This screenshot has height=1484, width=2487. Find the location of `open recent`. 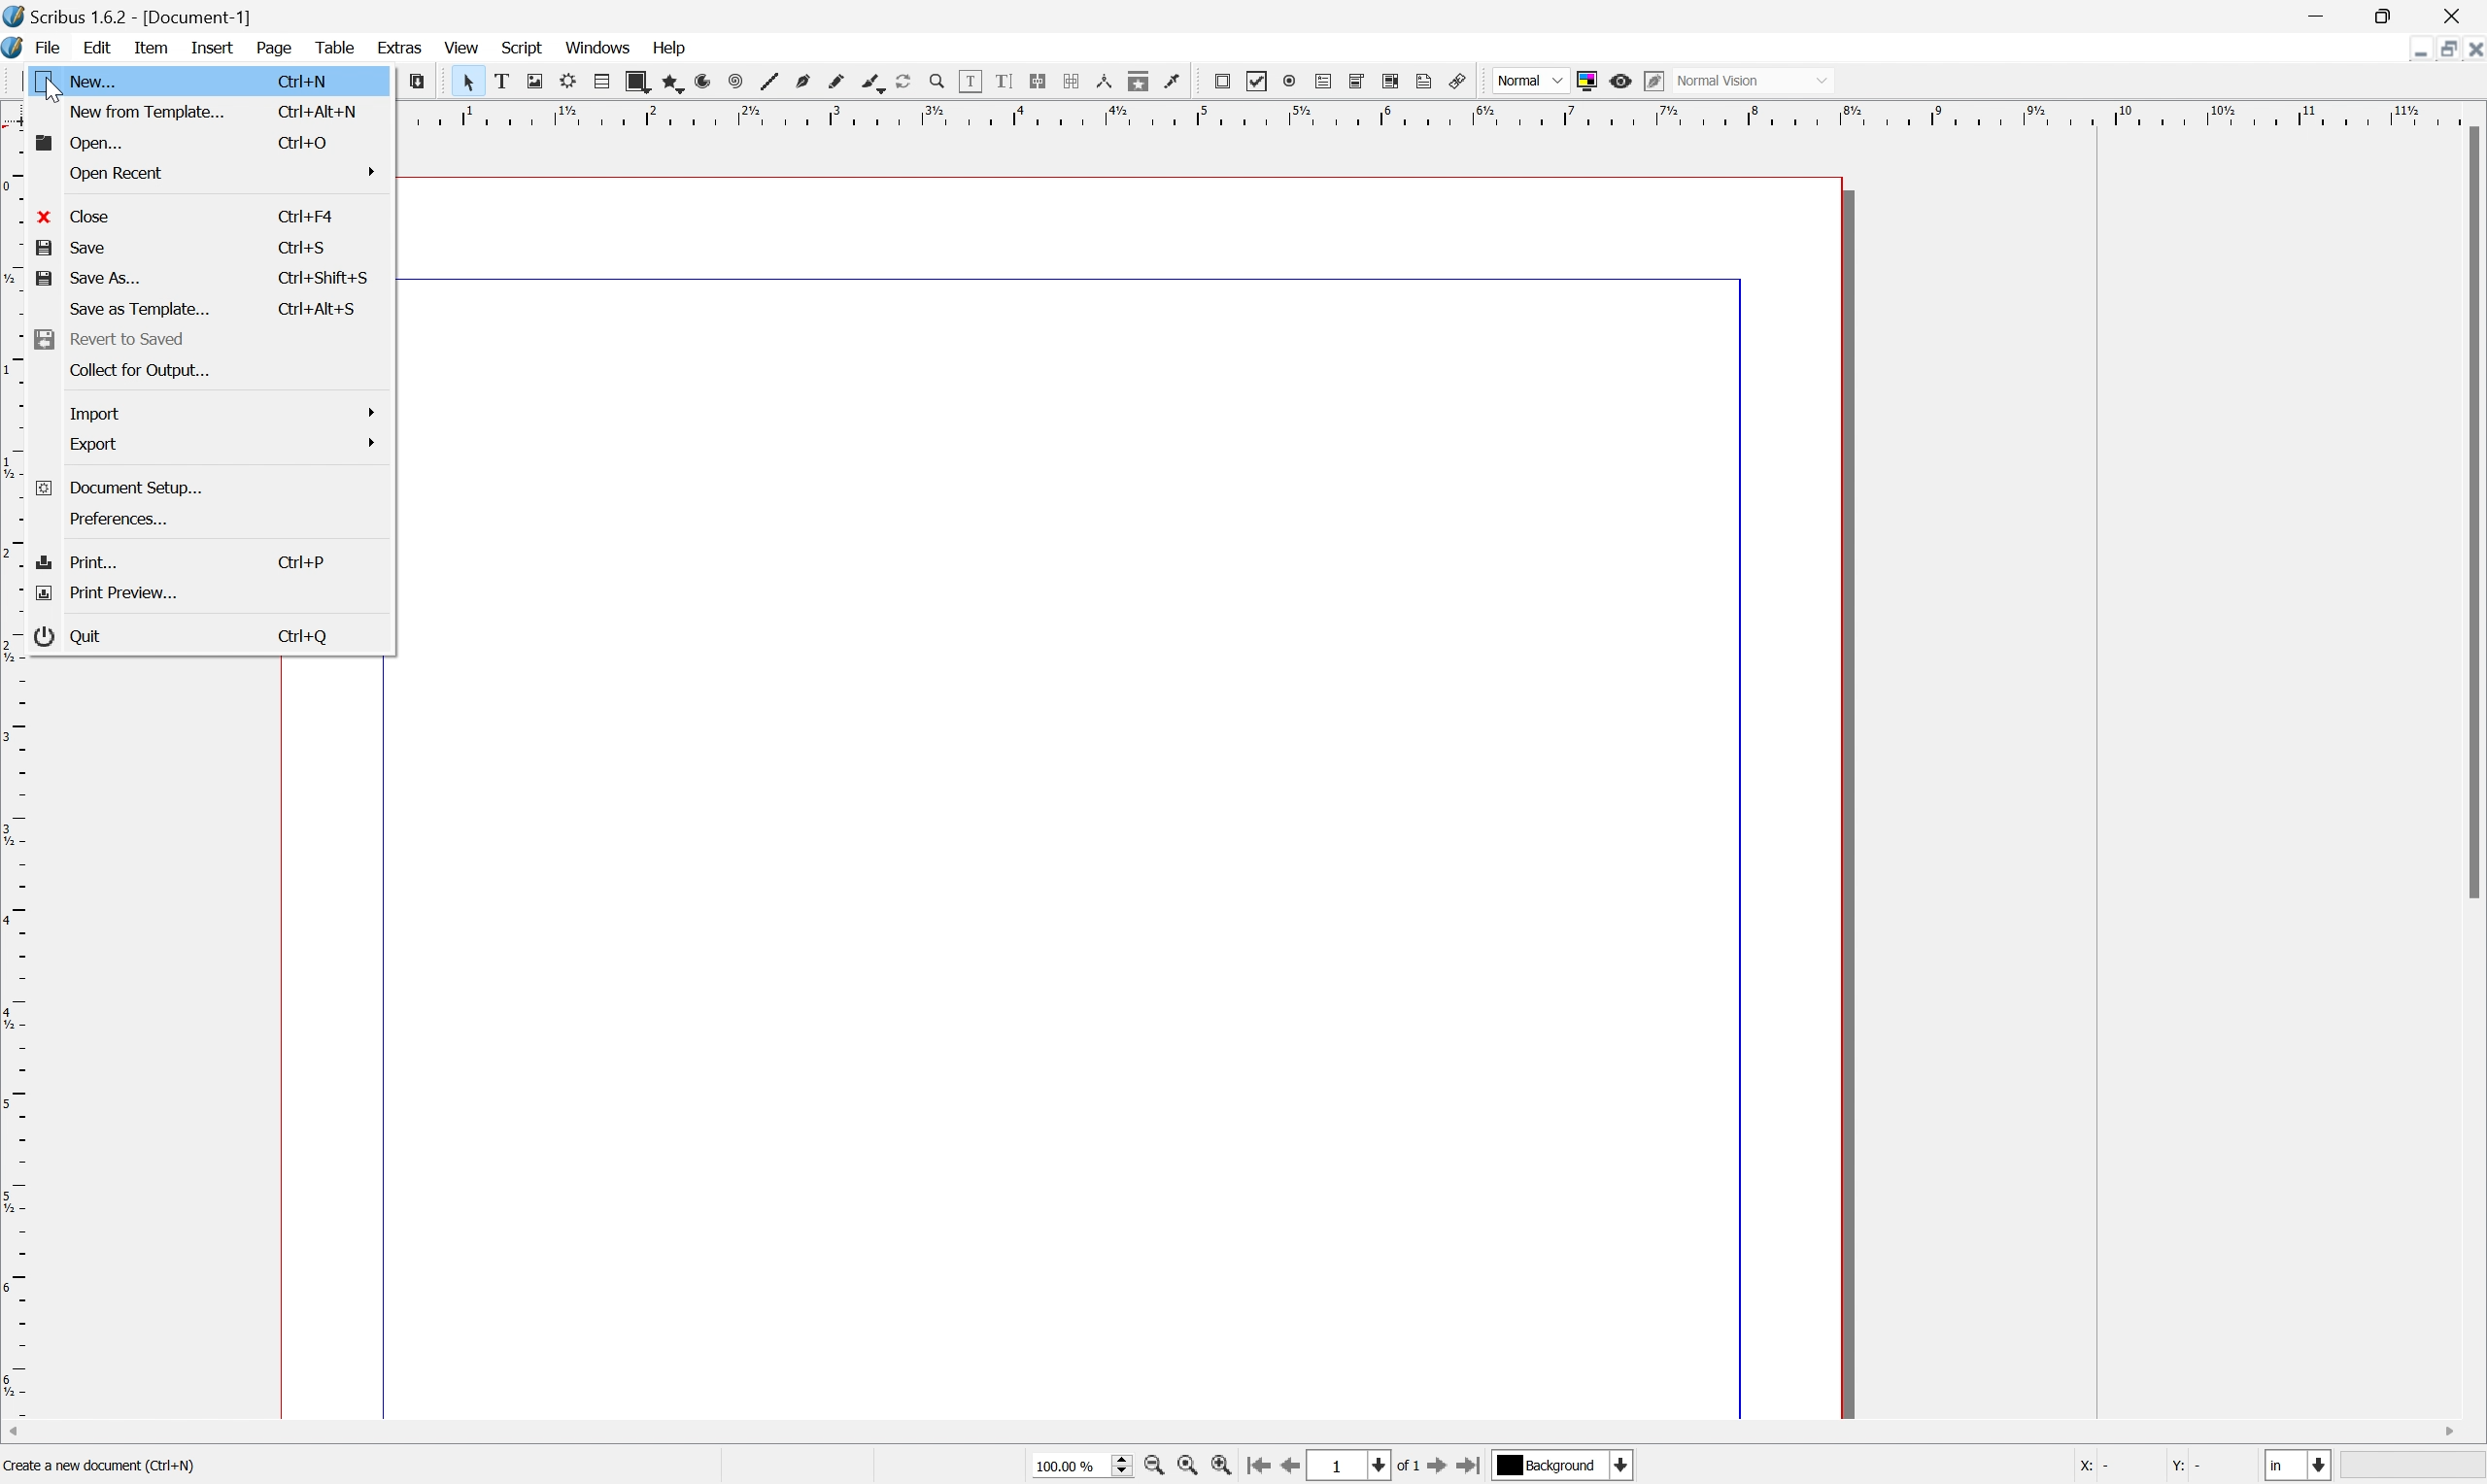

open recent is located at coordinates (218, 172).